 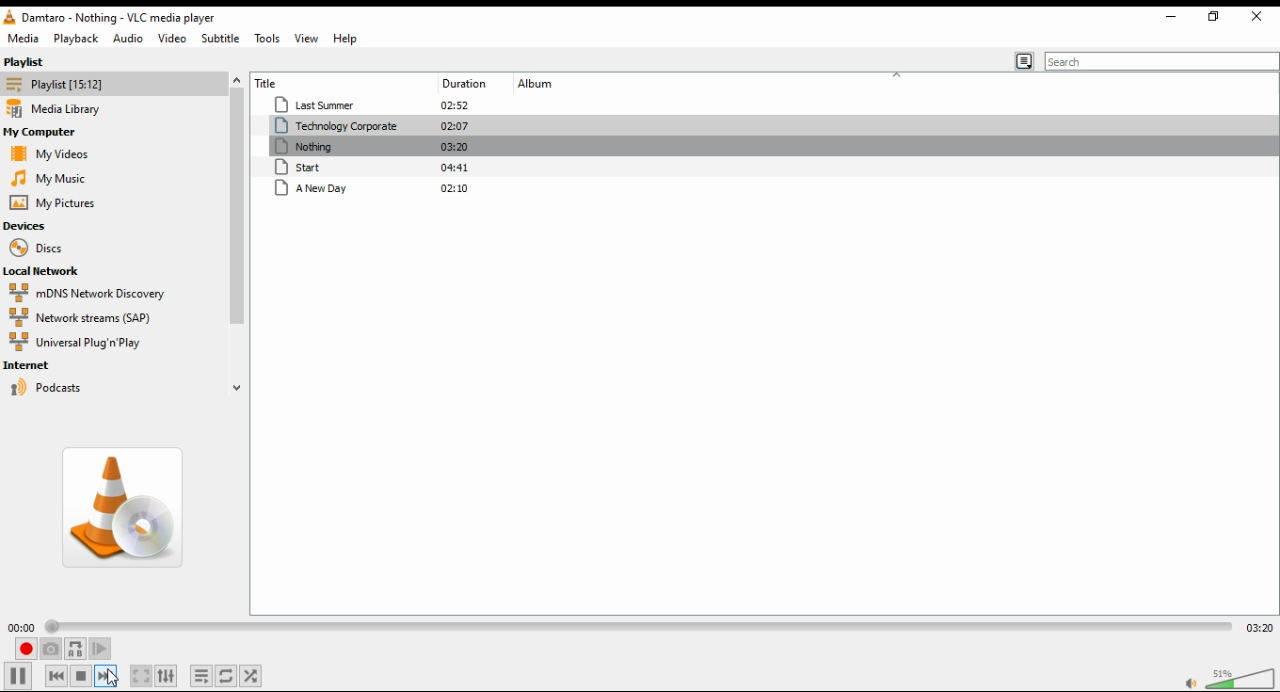 What do you see at coordinates (176, 41) in the screenshot?
I see `video` at bounding box center [176, 41].